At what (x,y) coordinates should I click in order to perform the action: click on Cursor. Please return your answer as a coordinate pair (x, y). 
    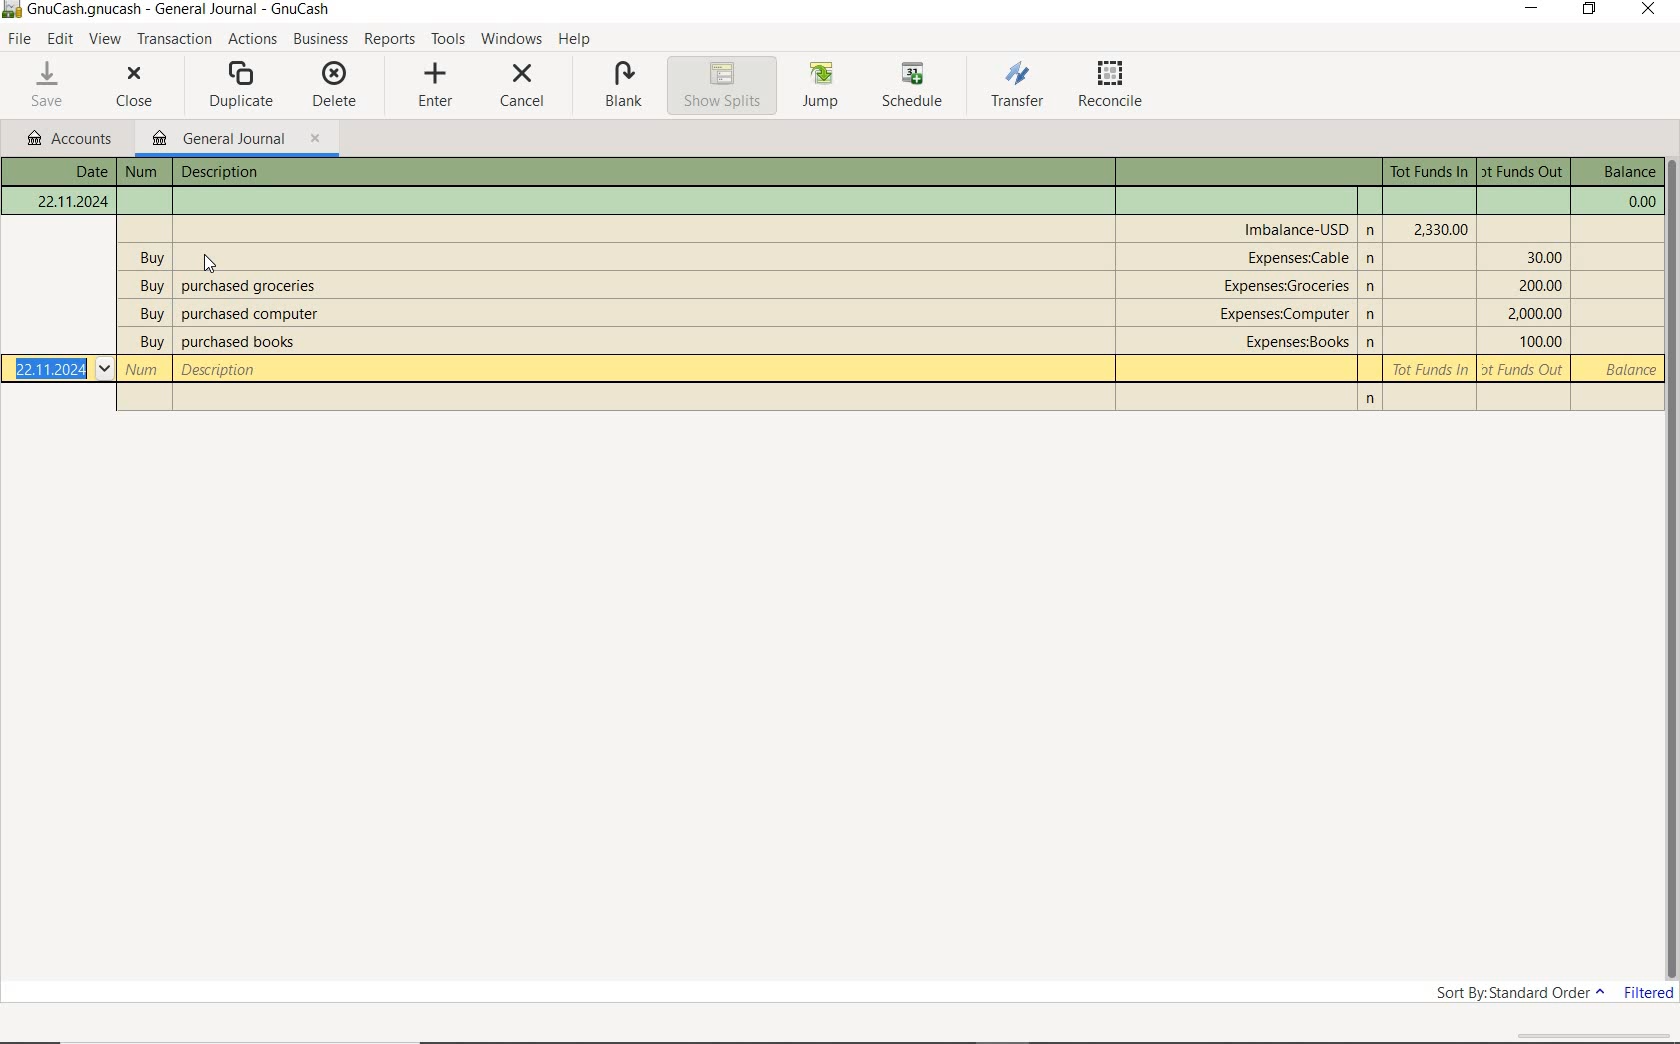
    Looking at the image, I should click on (210, 264).